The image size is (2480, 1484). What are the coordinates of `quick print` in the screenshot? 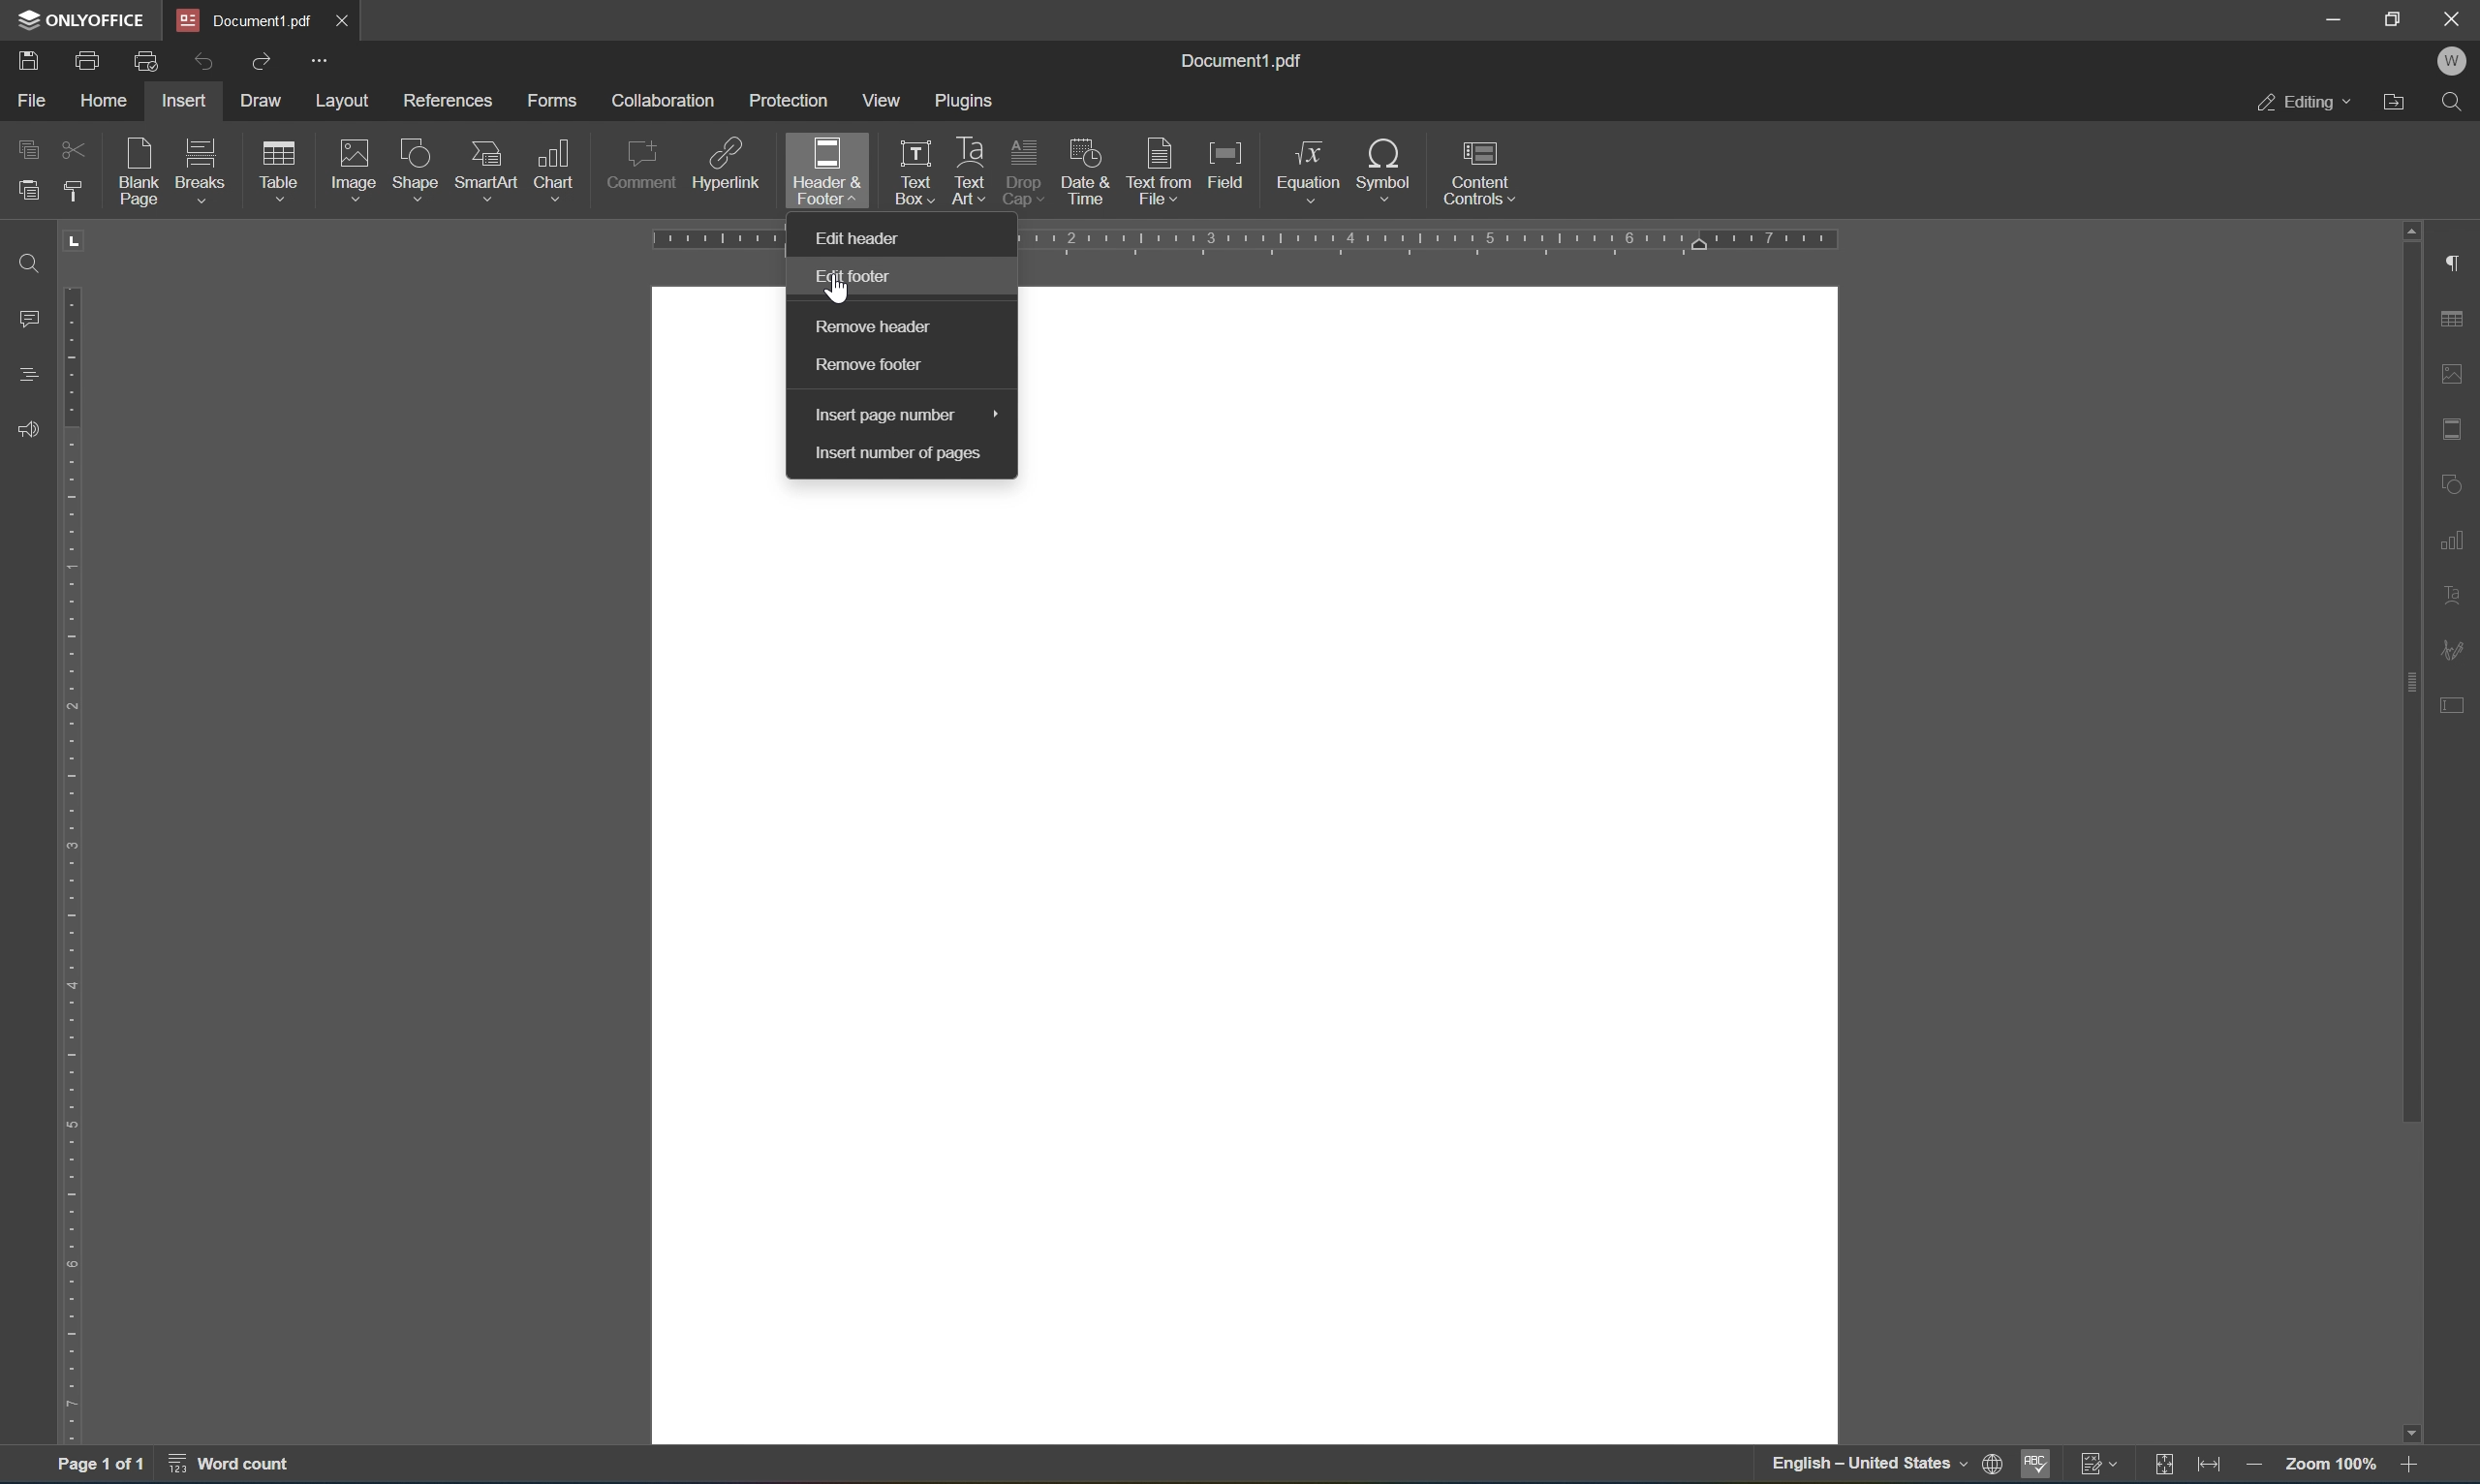 It's located at (146, 64).